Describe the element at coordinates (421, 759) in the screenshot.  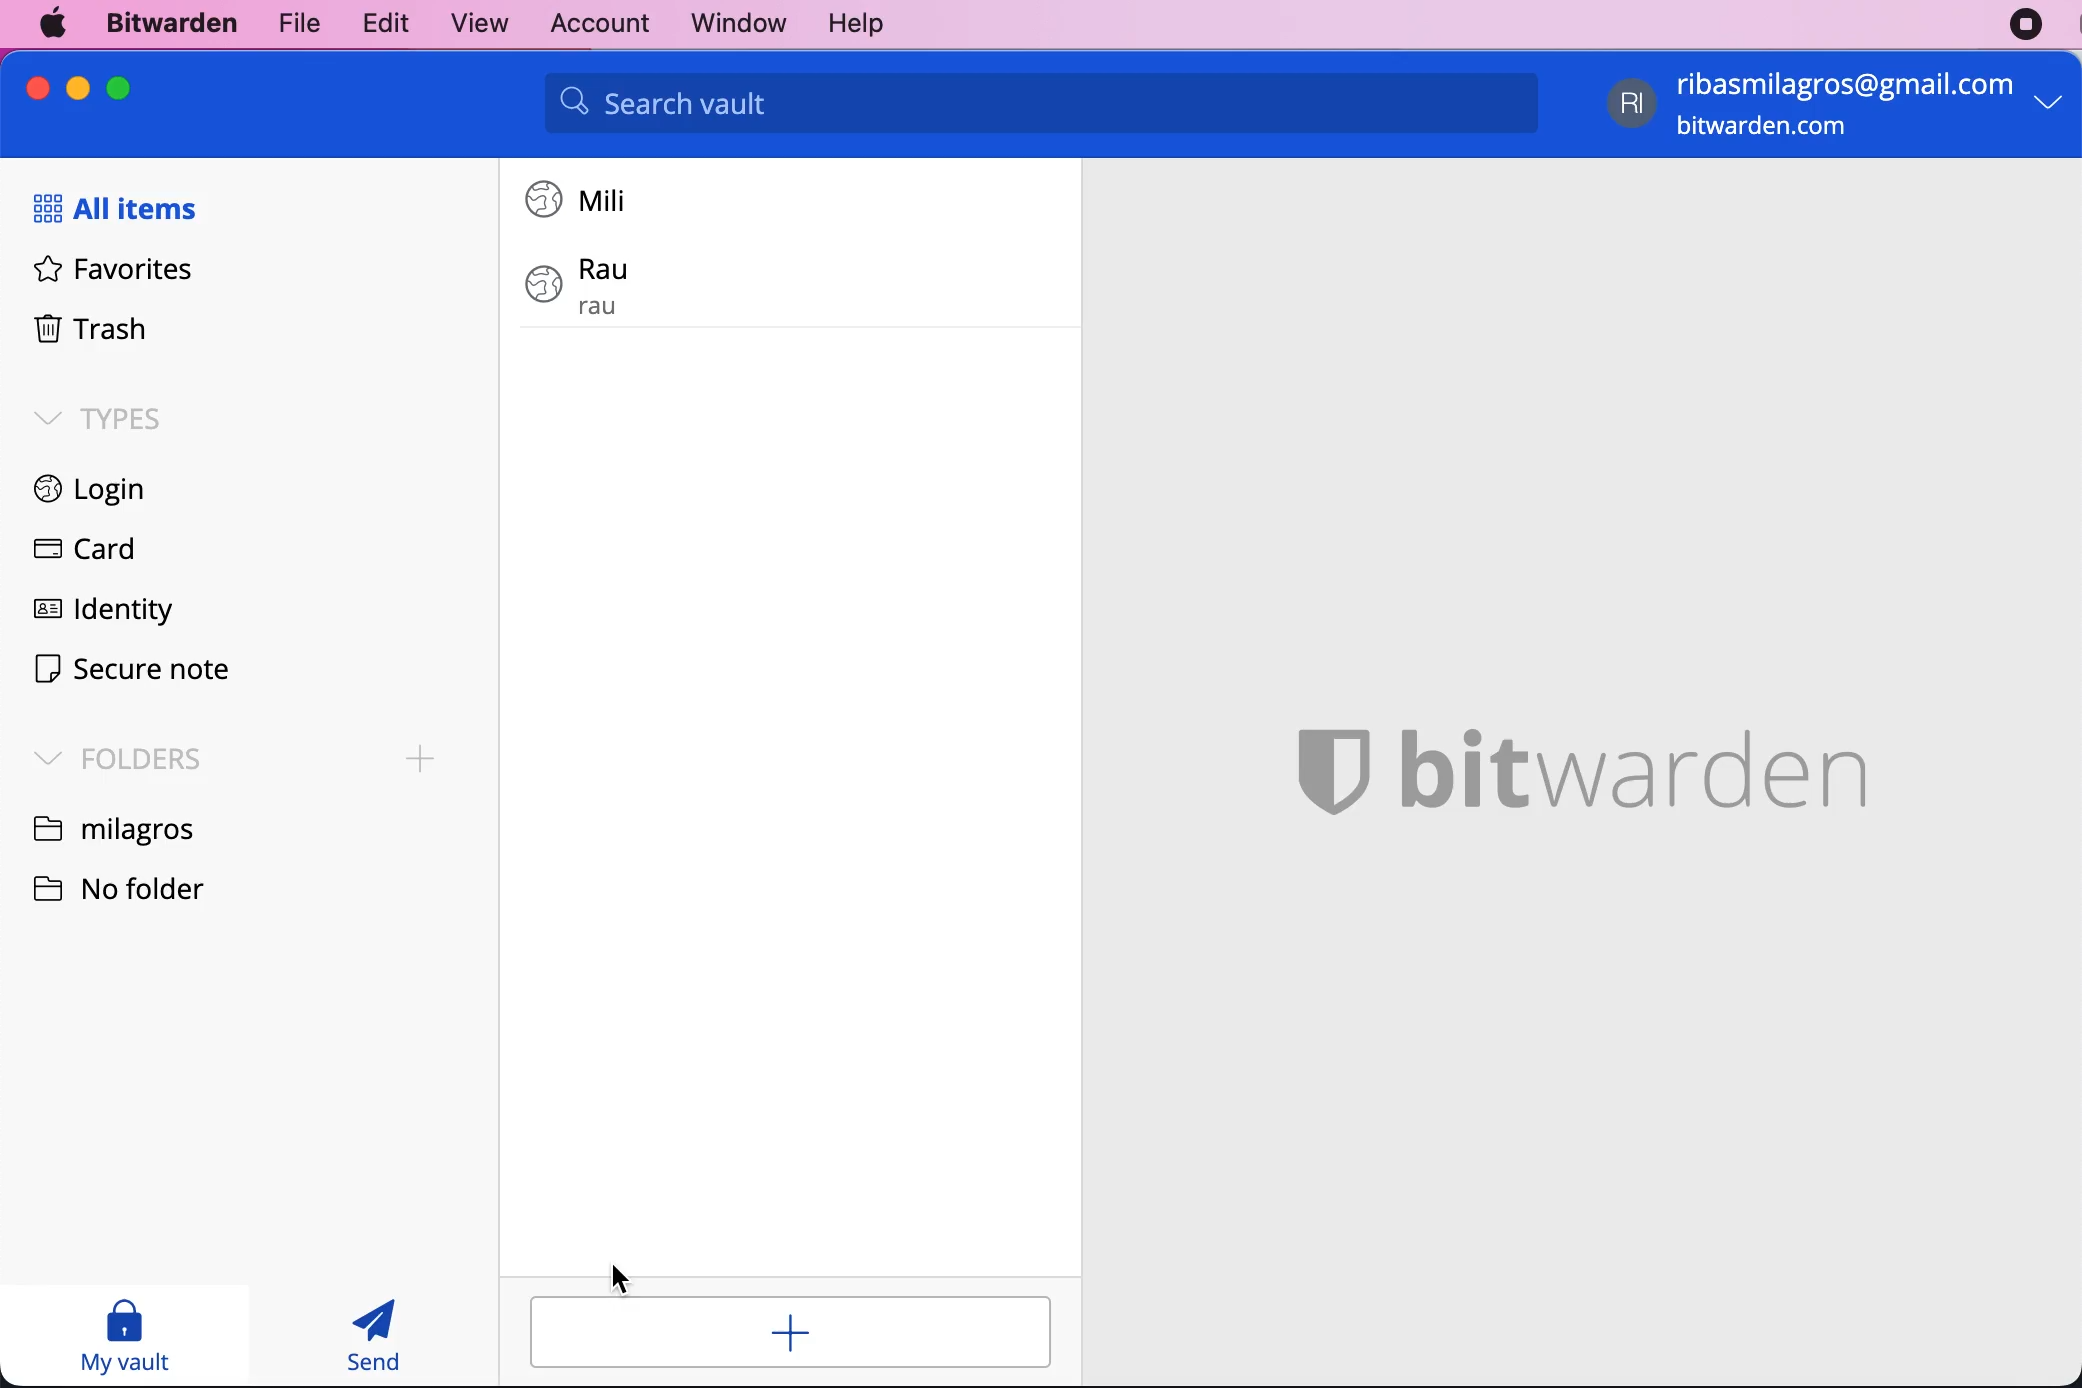
I see `Add folder` at that location.